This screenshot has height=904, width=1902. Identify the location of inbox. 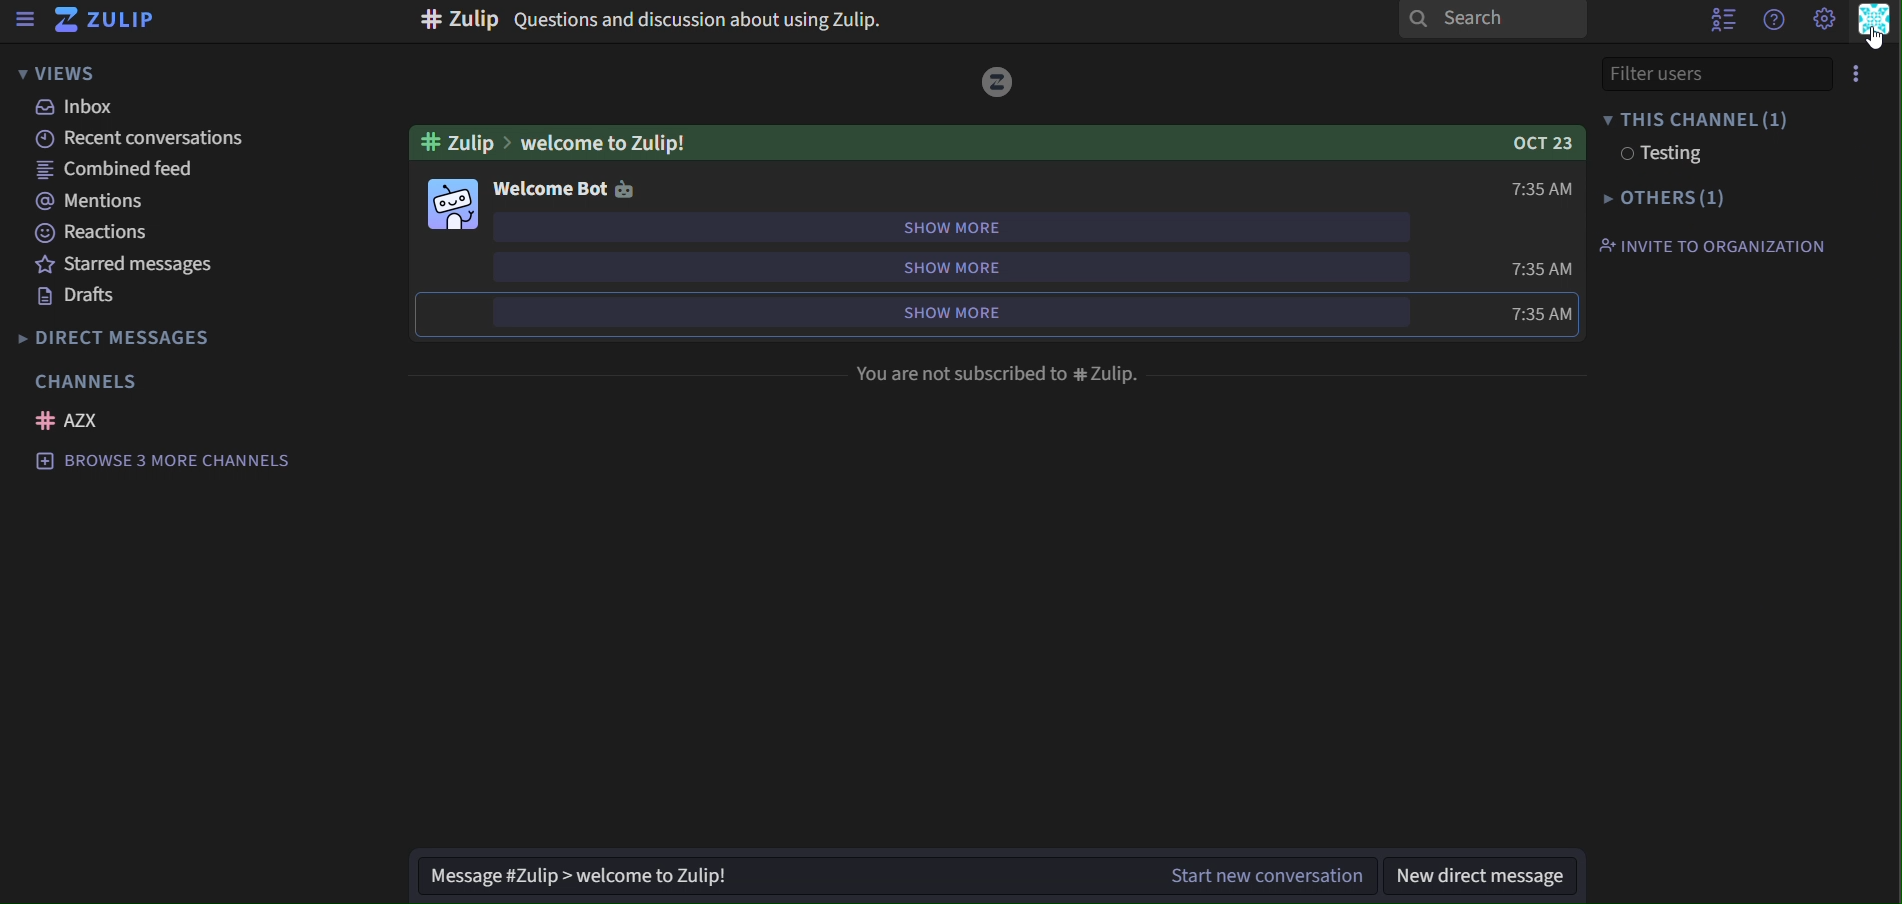
(77, 108).